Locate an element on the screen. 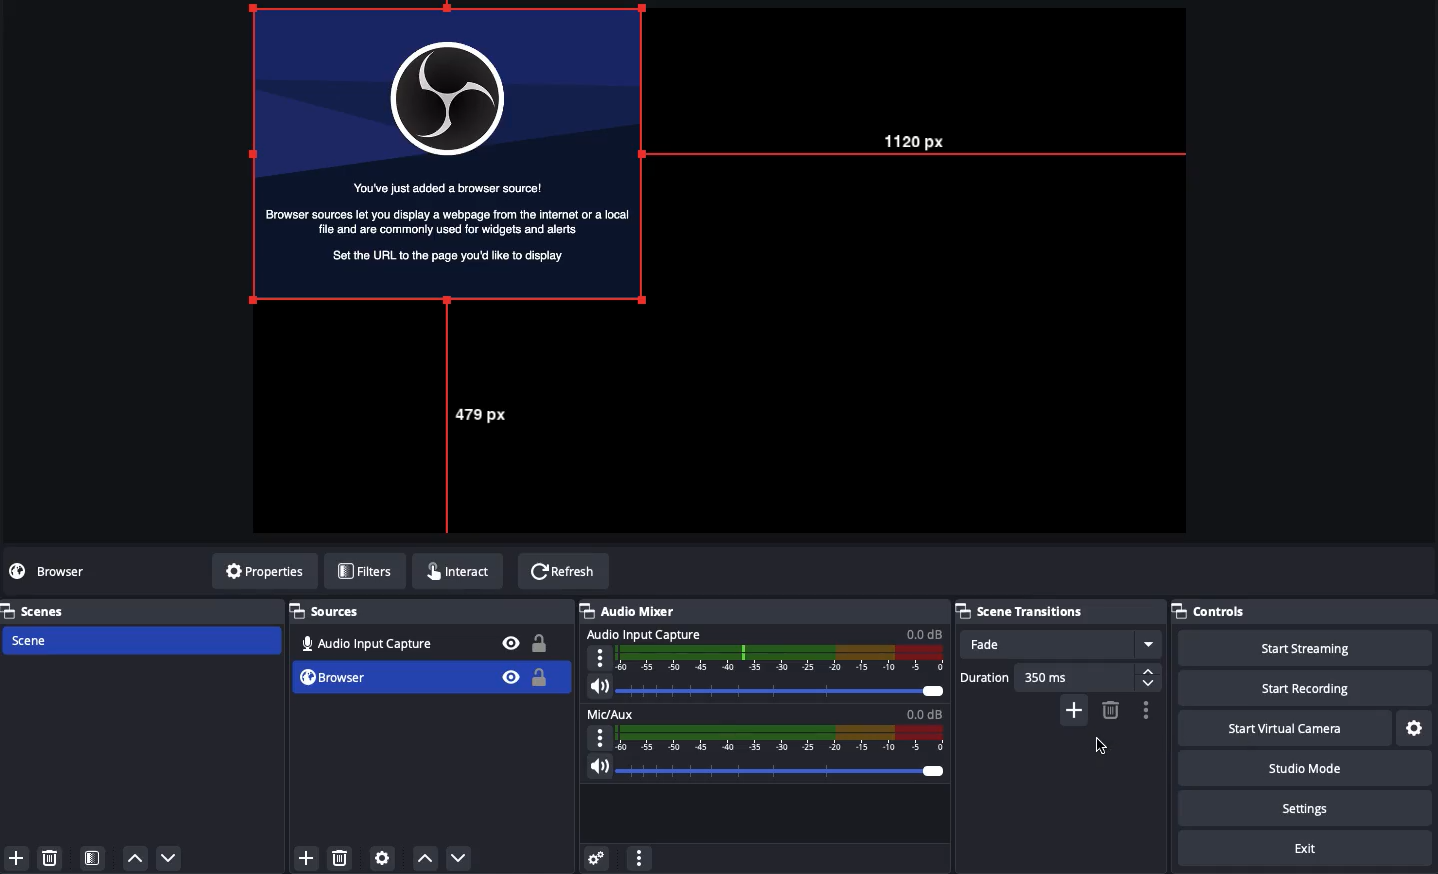 The width and height of the screenshot is (1438, 874). down is located at coordinates (169, 856).